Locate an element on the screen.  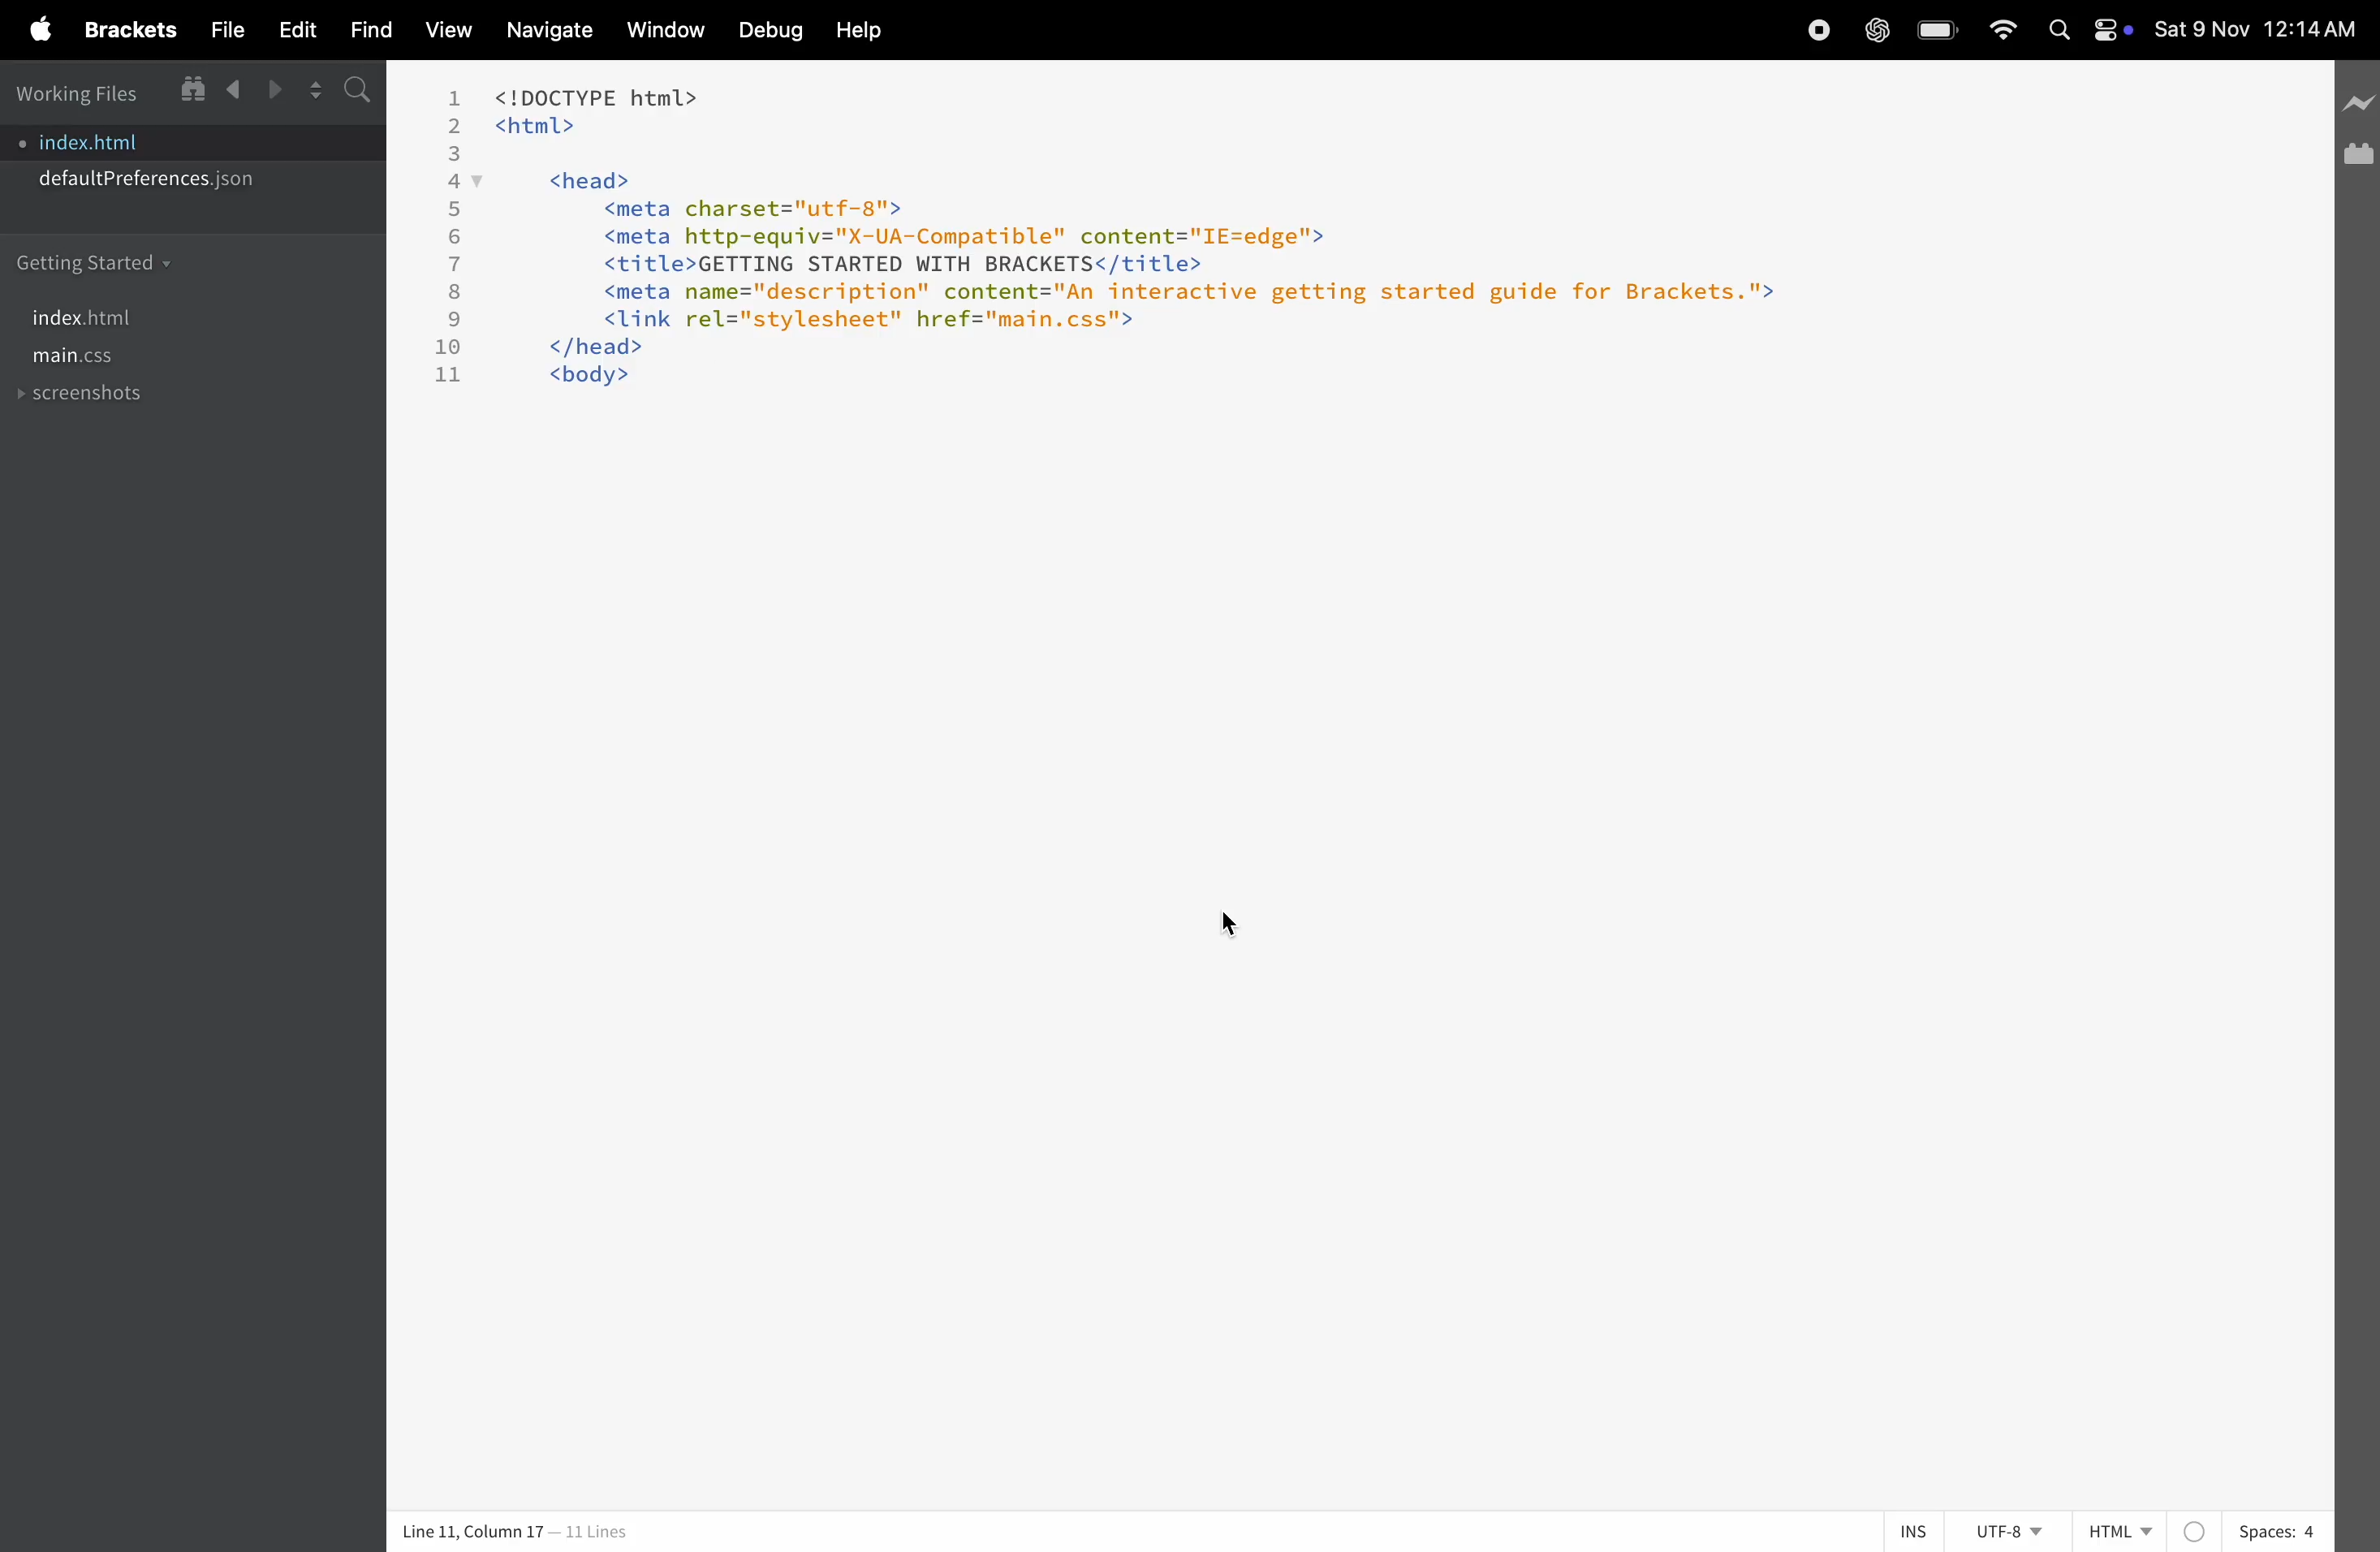
forward is located at coordinates (277, 91).